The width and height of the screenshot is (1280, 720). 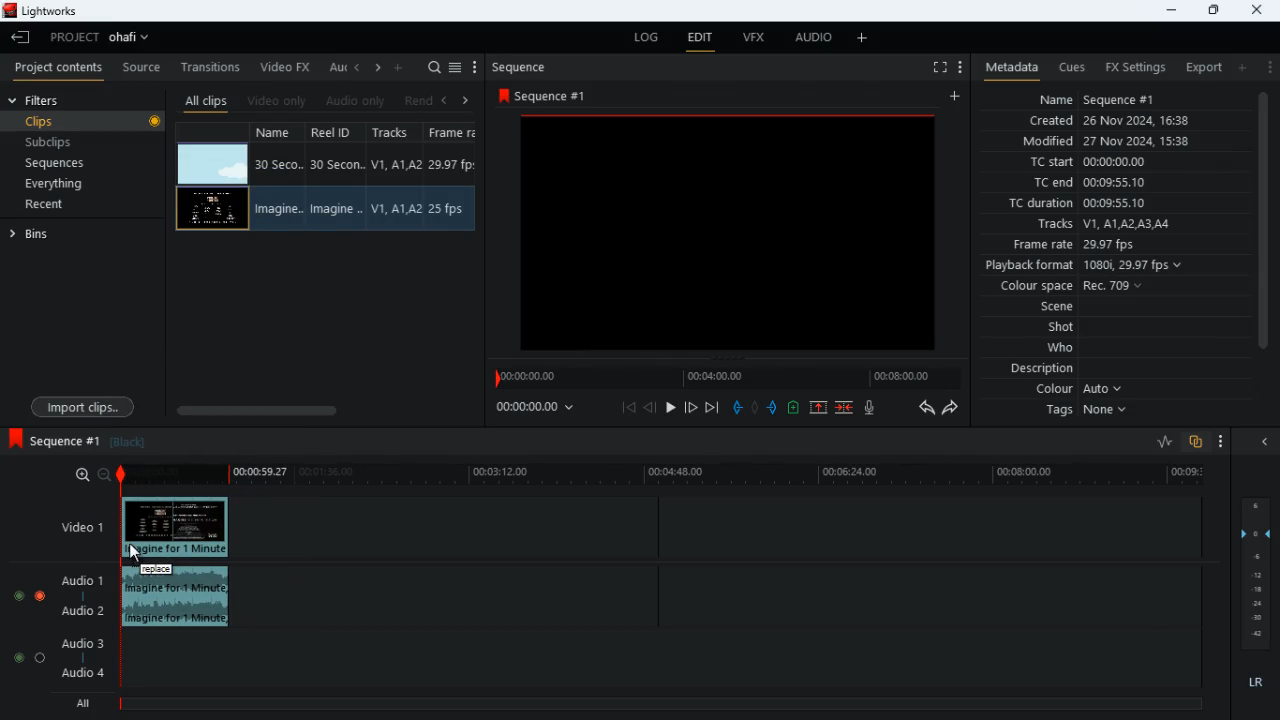 What do you see at coordinates (207, 99) in the screenshot?
I see `all clips` at bounding box center [207, 99].